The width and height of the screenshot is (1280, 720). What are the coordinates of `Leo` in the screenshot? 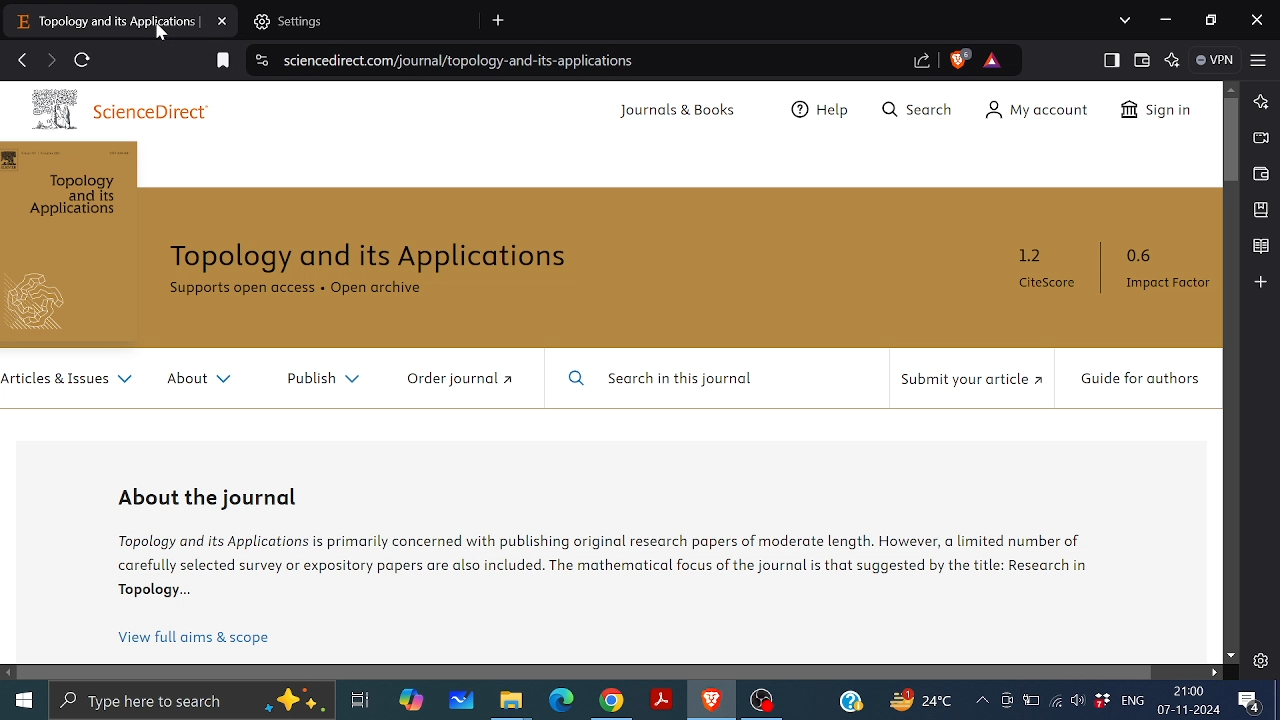 It's located at (1260, 102).